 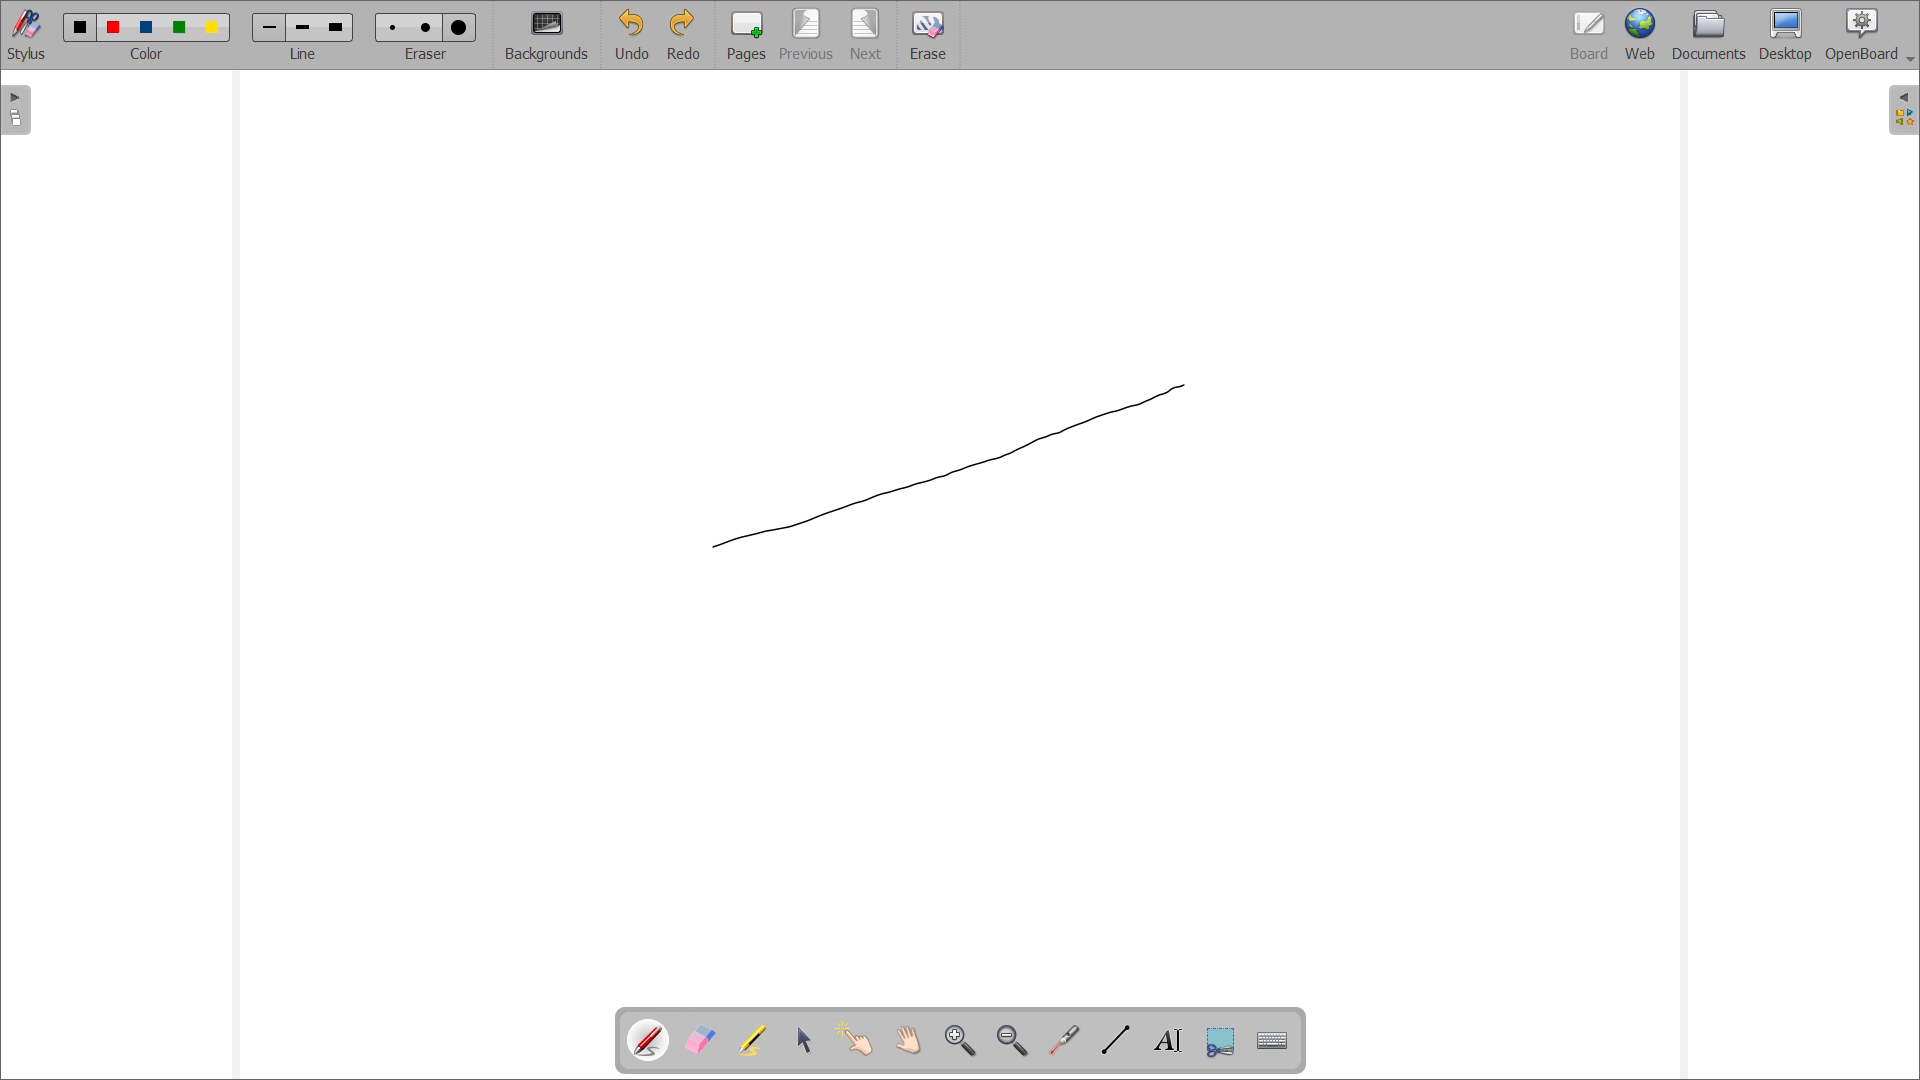 I want to click on desktop, so click(x=1785, y=35).